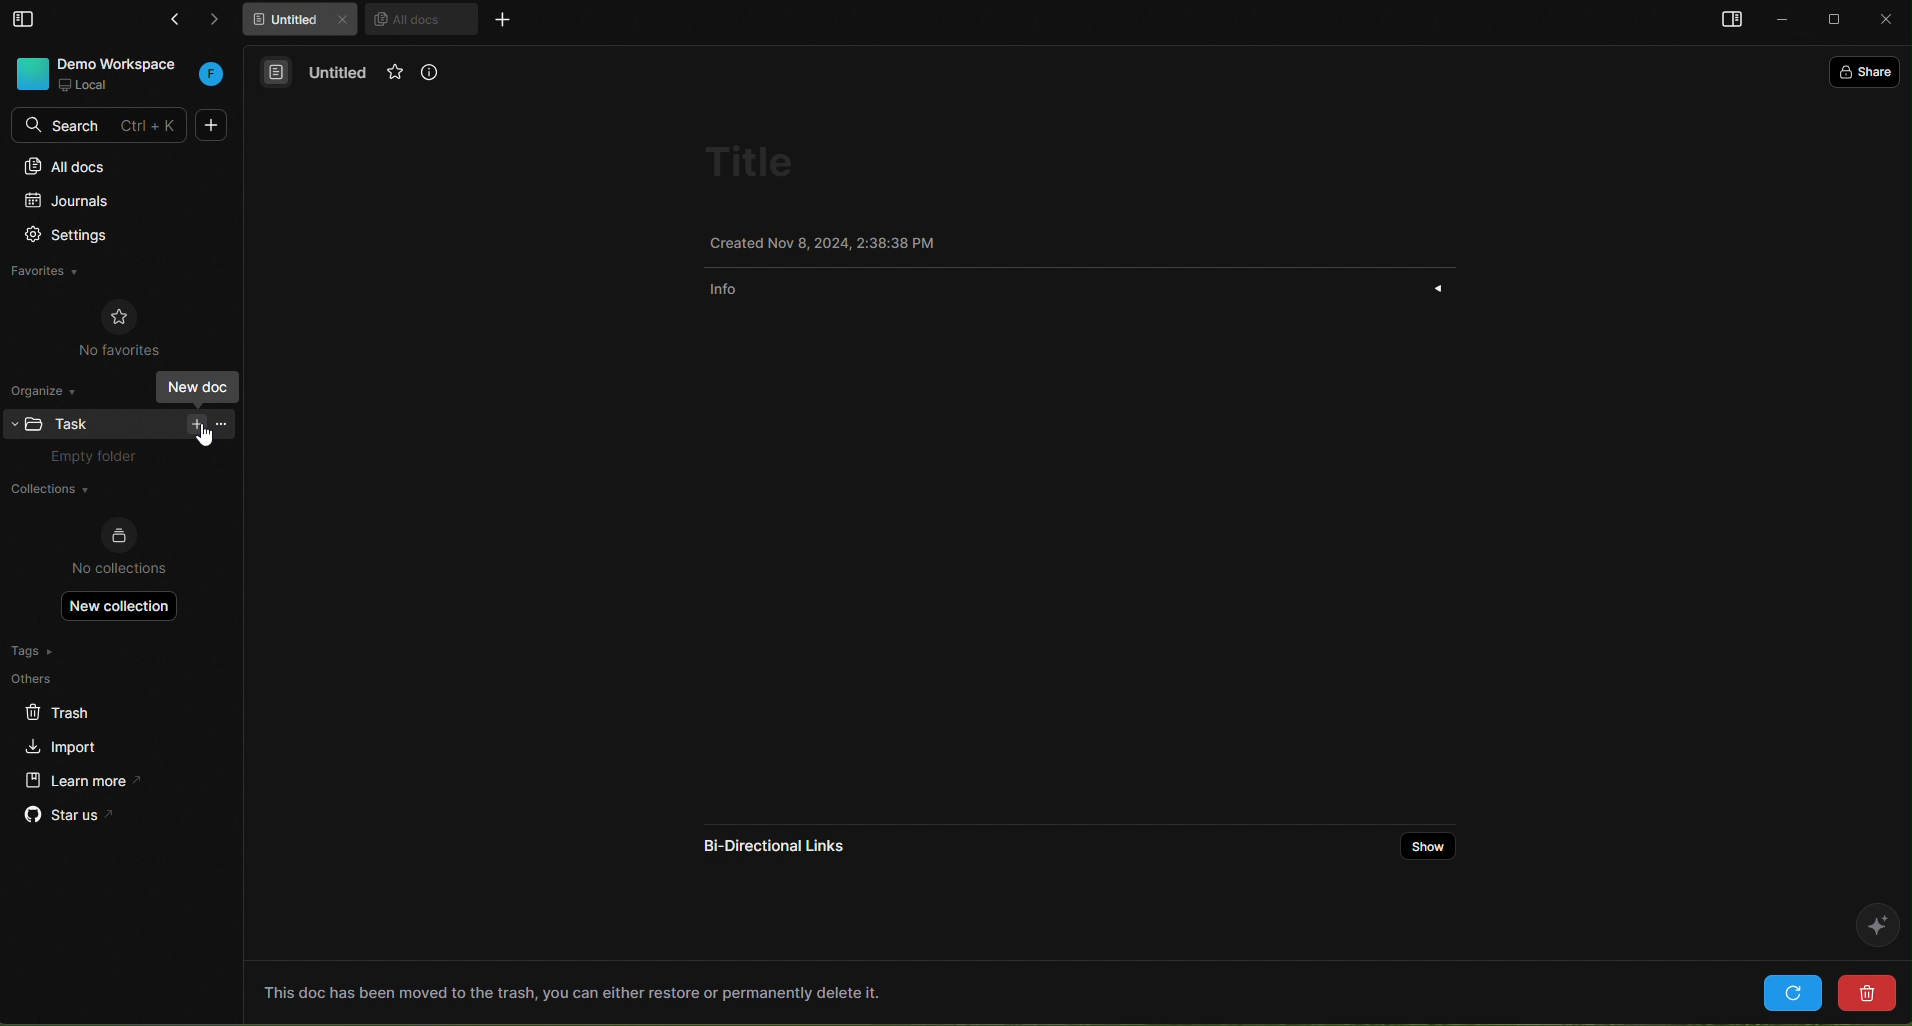 This screenshot has width=1912, height=1026. I want to click on journals, so click(107, 203).